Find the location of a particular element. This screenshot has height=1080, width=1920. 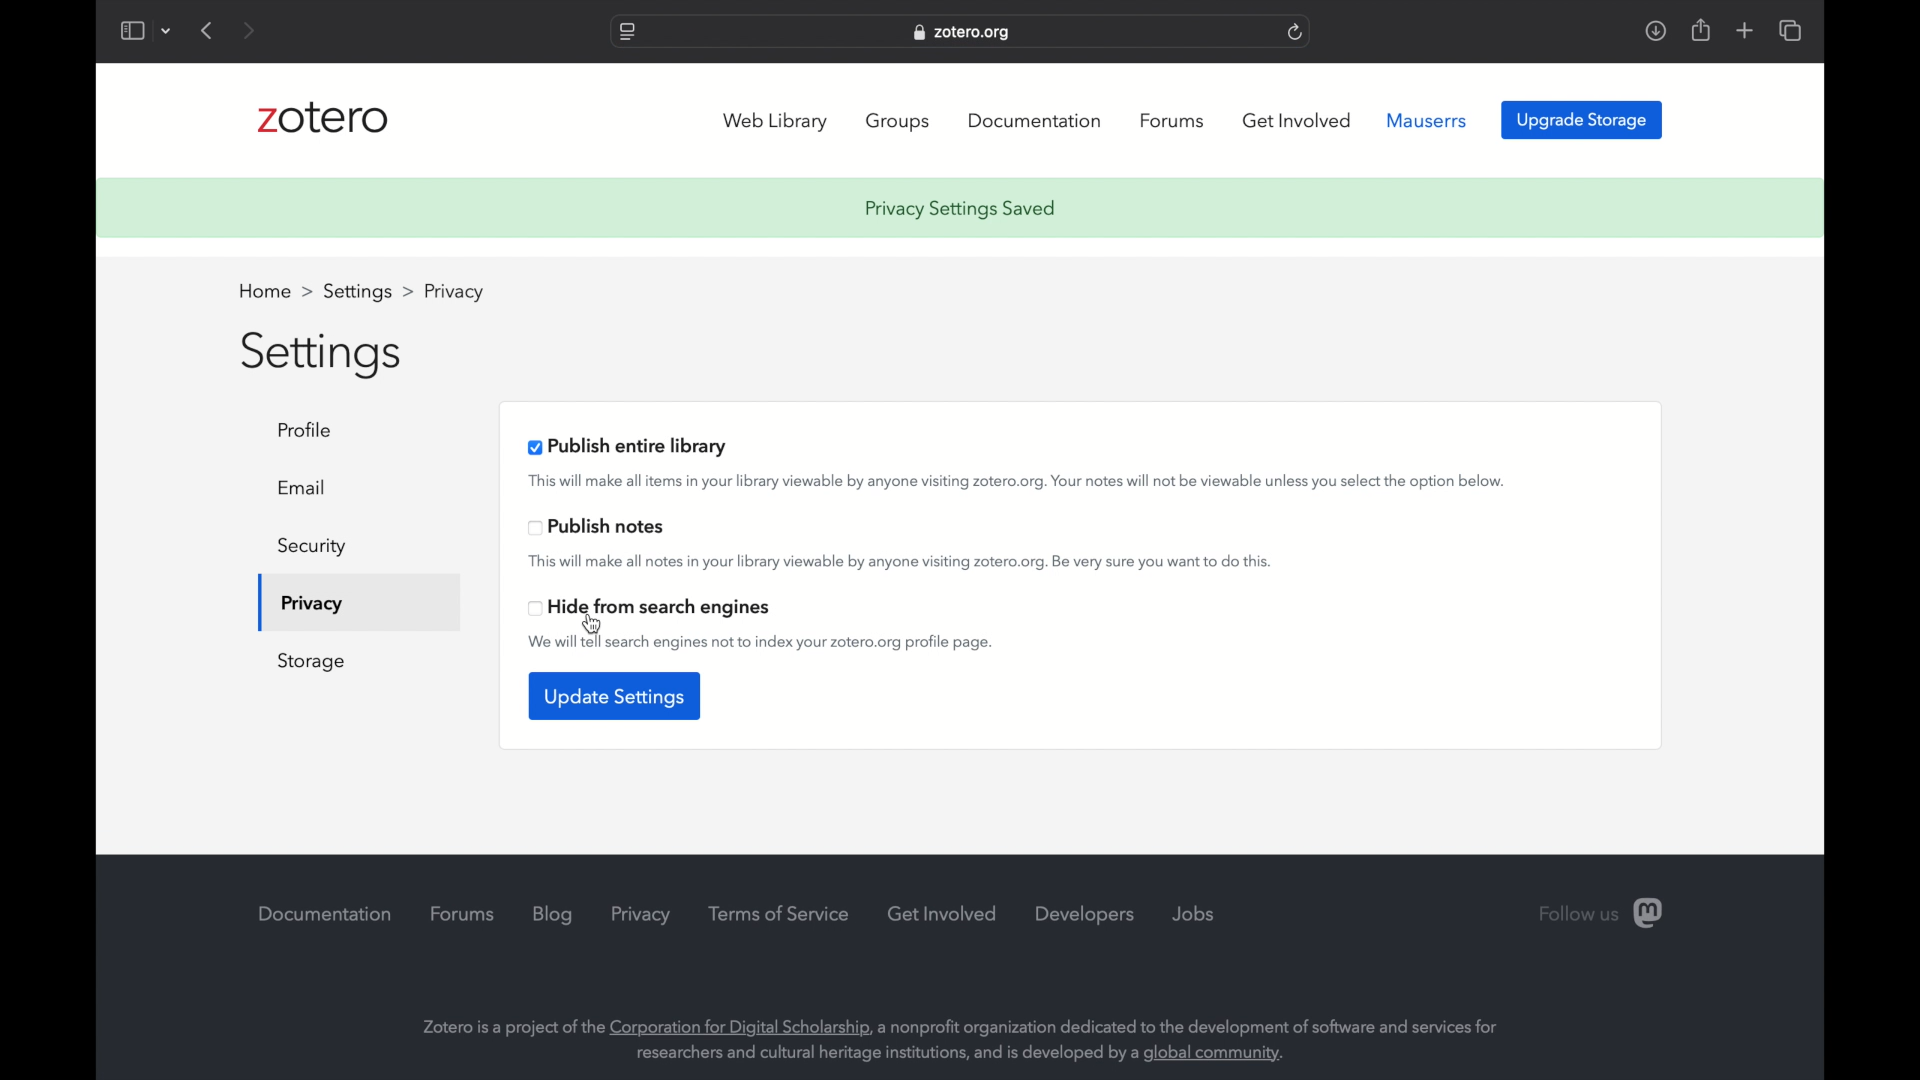

this will make all notes in your library viewable by anyone visiting zotero.org. be very sure to do this is located at coordinates (898, 561).